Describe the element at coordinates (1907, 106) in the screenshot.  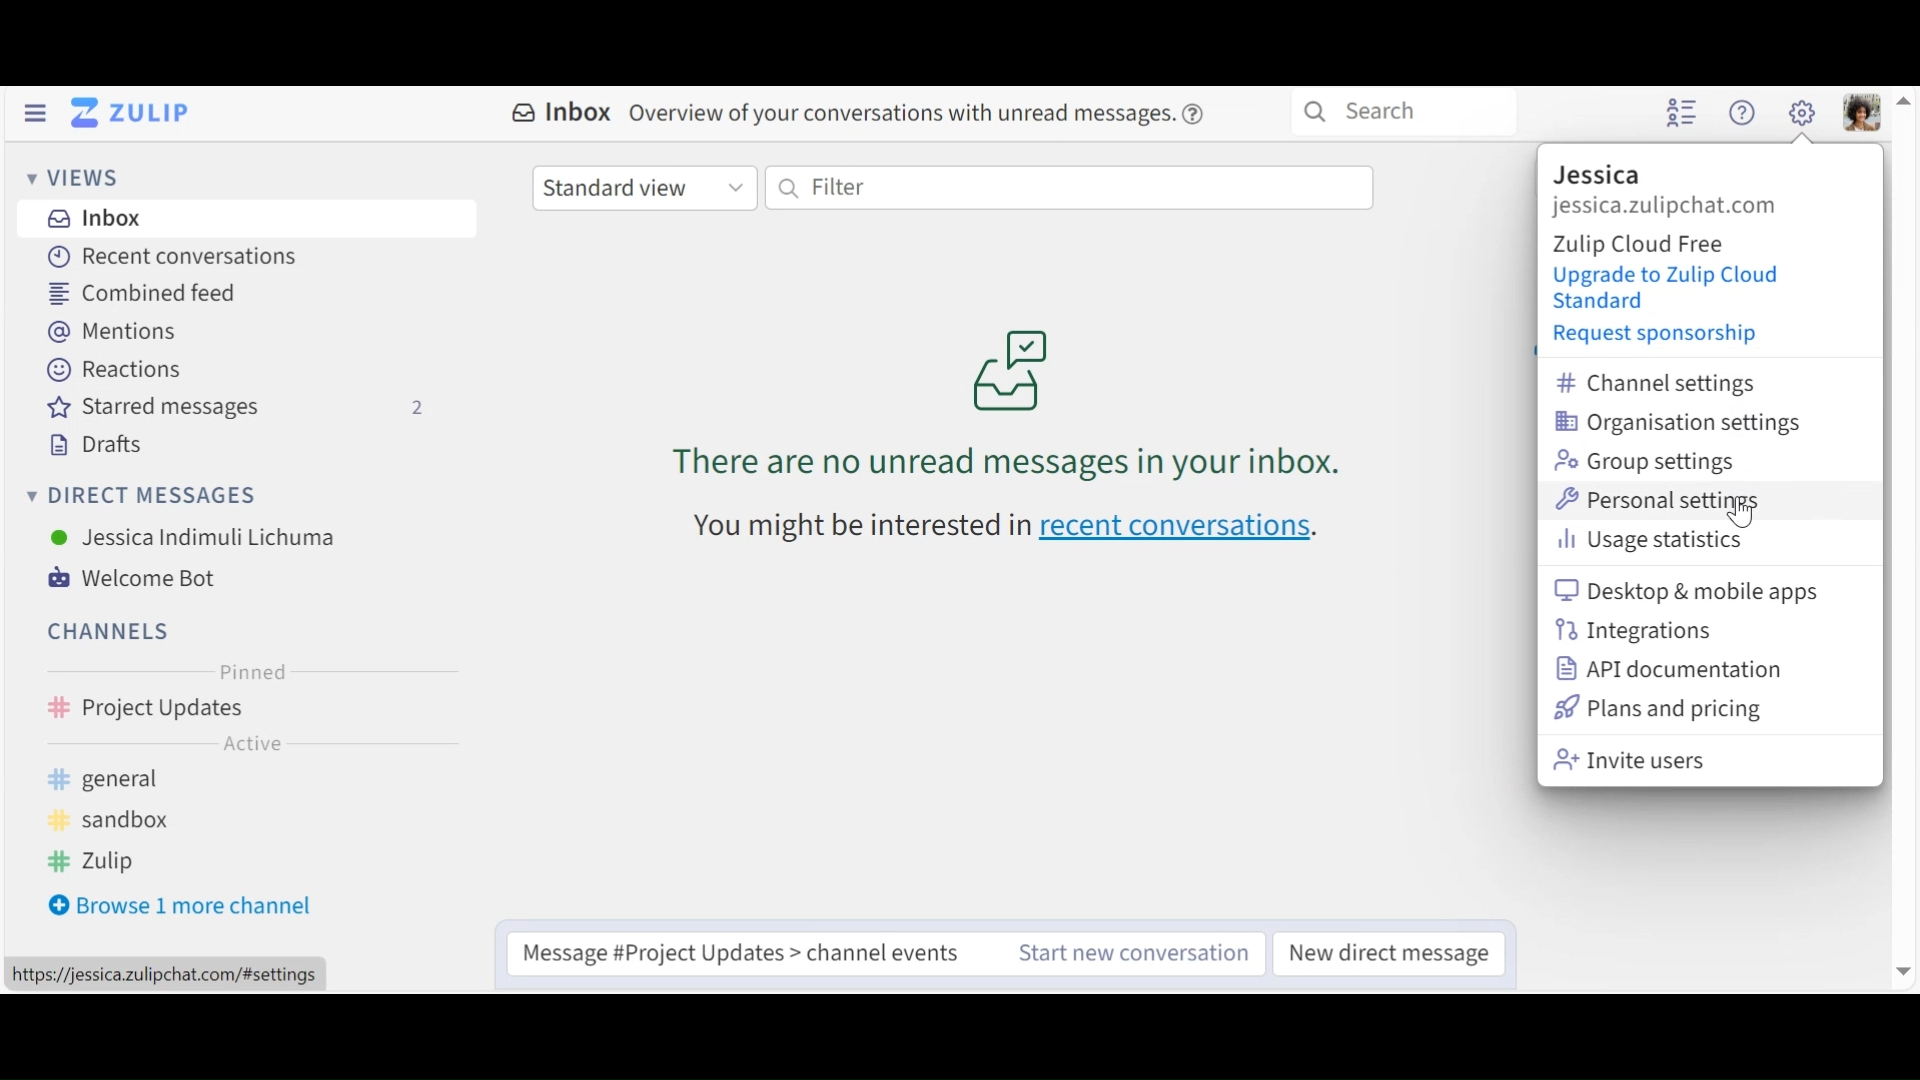
I see `Up` at that location.